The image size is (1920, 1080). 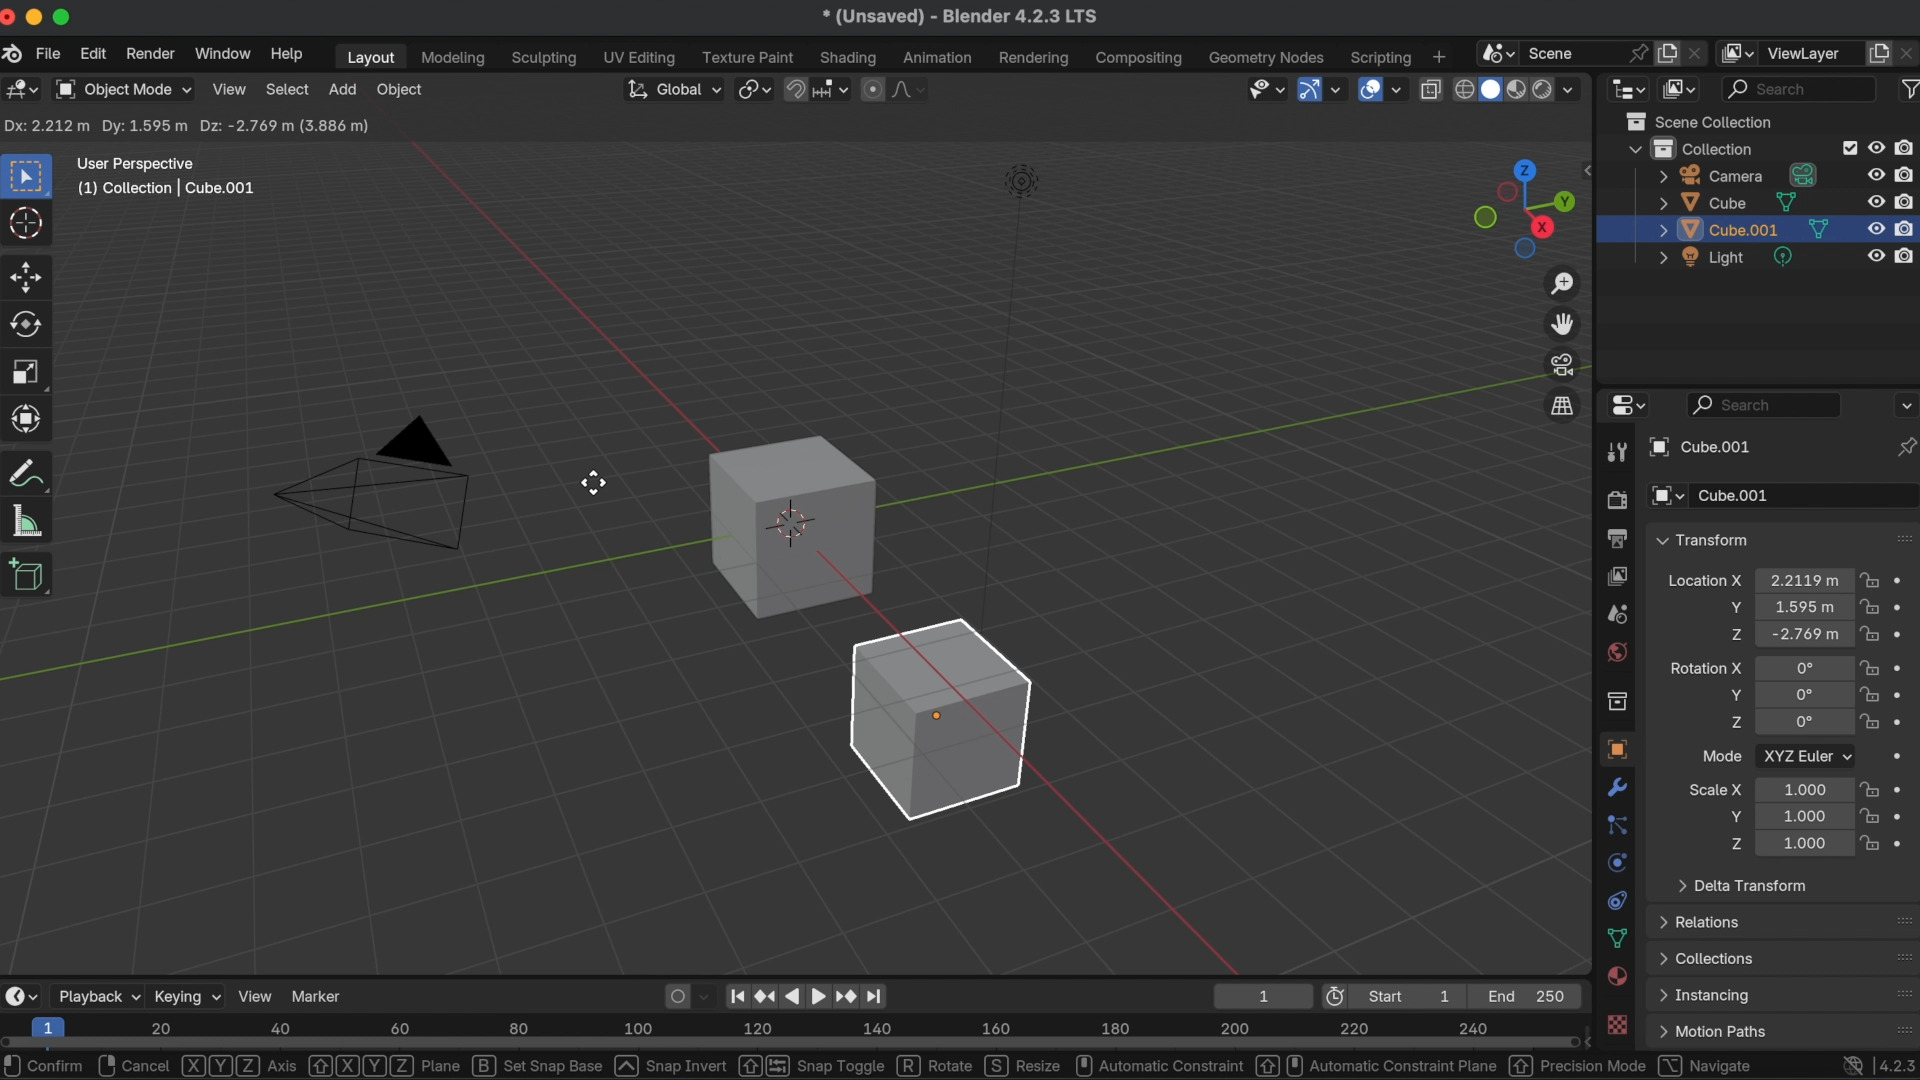 What do you see at coordinates (1739, 175) in the screenshot?
I see `camera` at bounding box center [1739, 175].